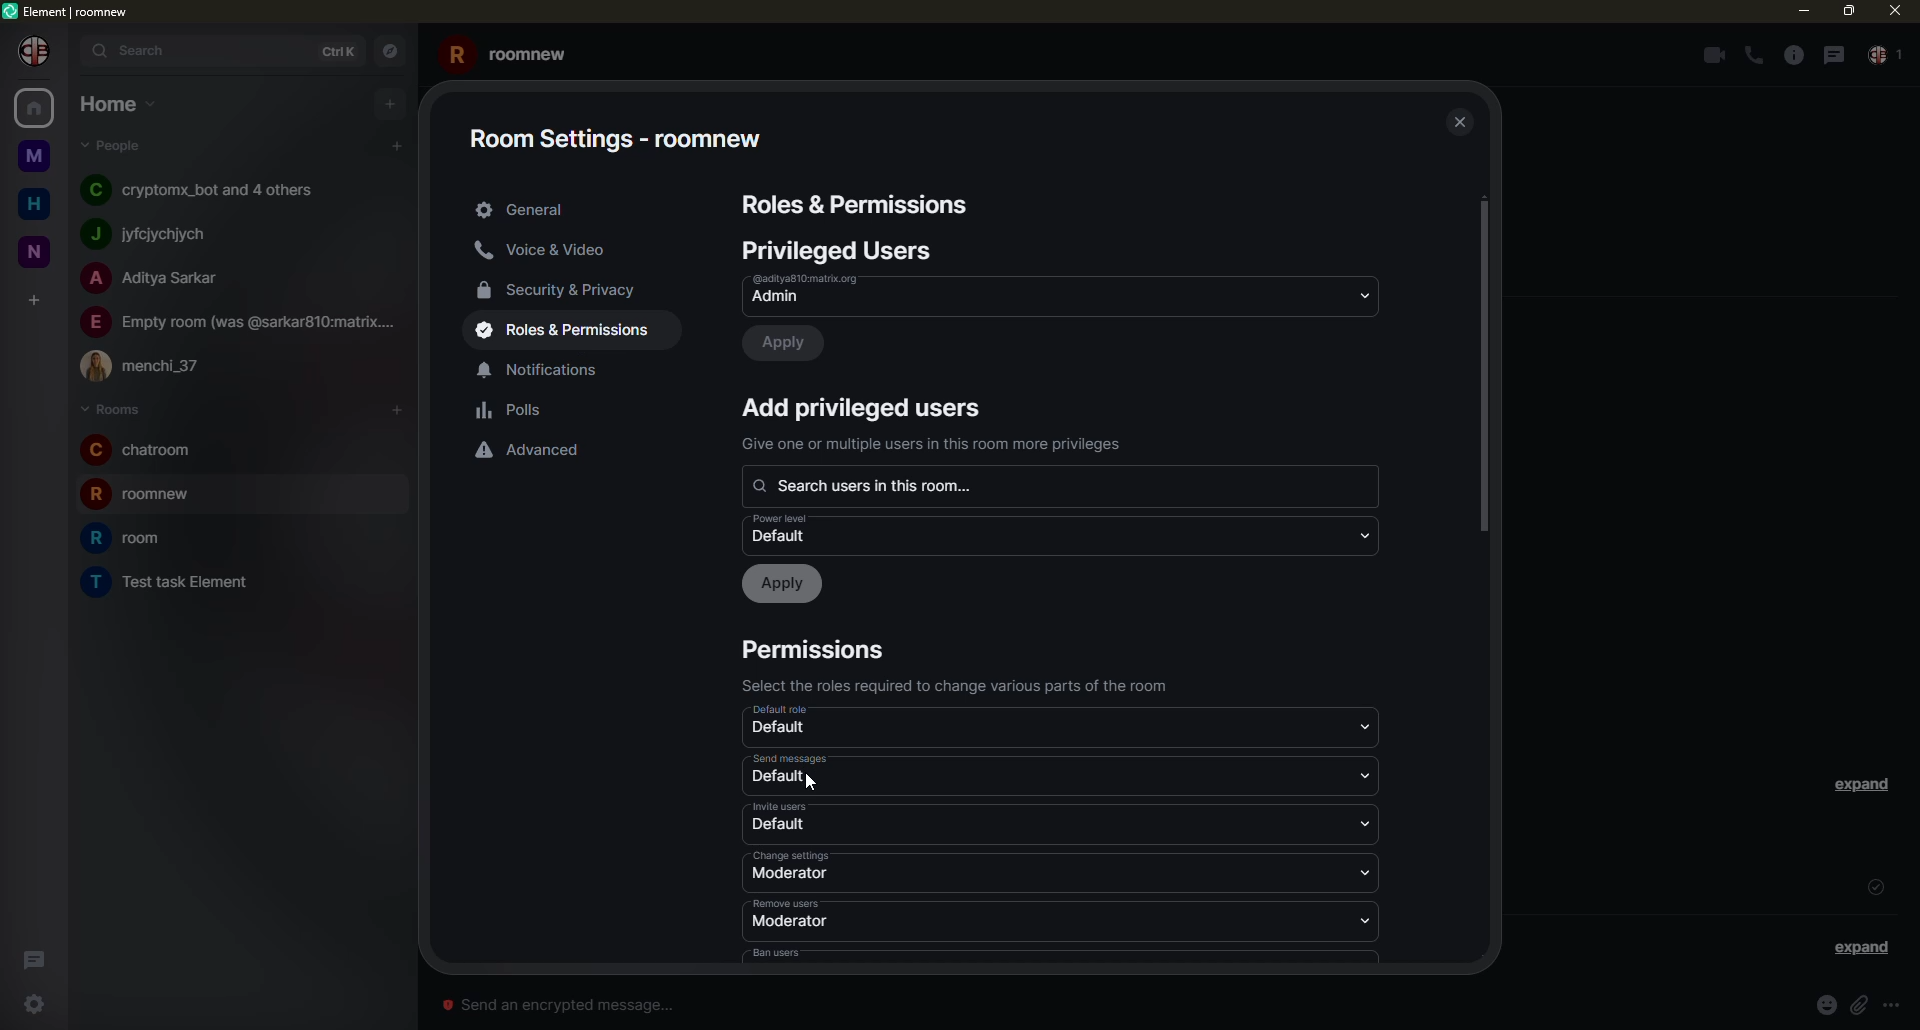  Describe the element at coordinates (785, 584) in the screenshot. I see `apply` at that location.